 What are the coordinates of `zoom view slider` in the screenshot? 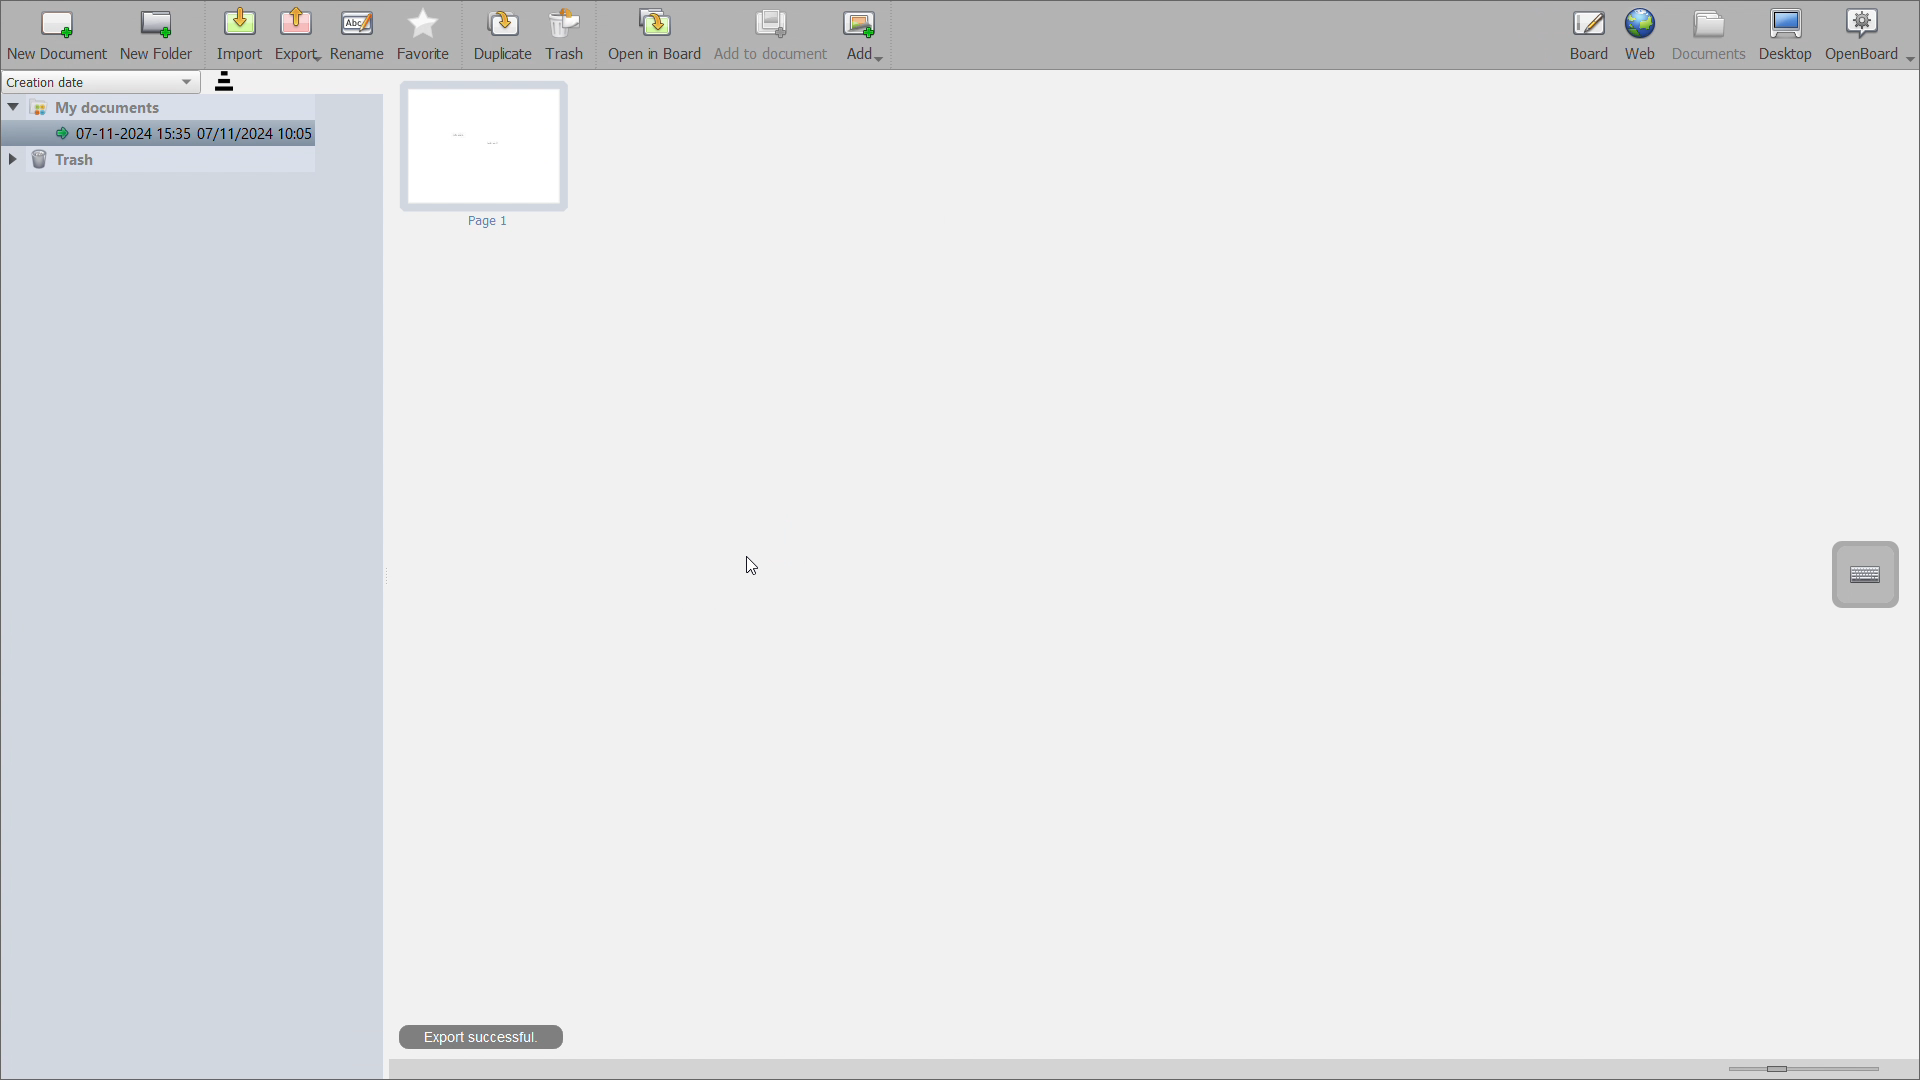 It's located at (1799, 1065).